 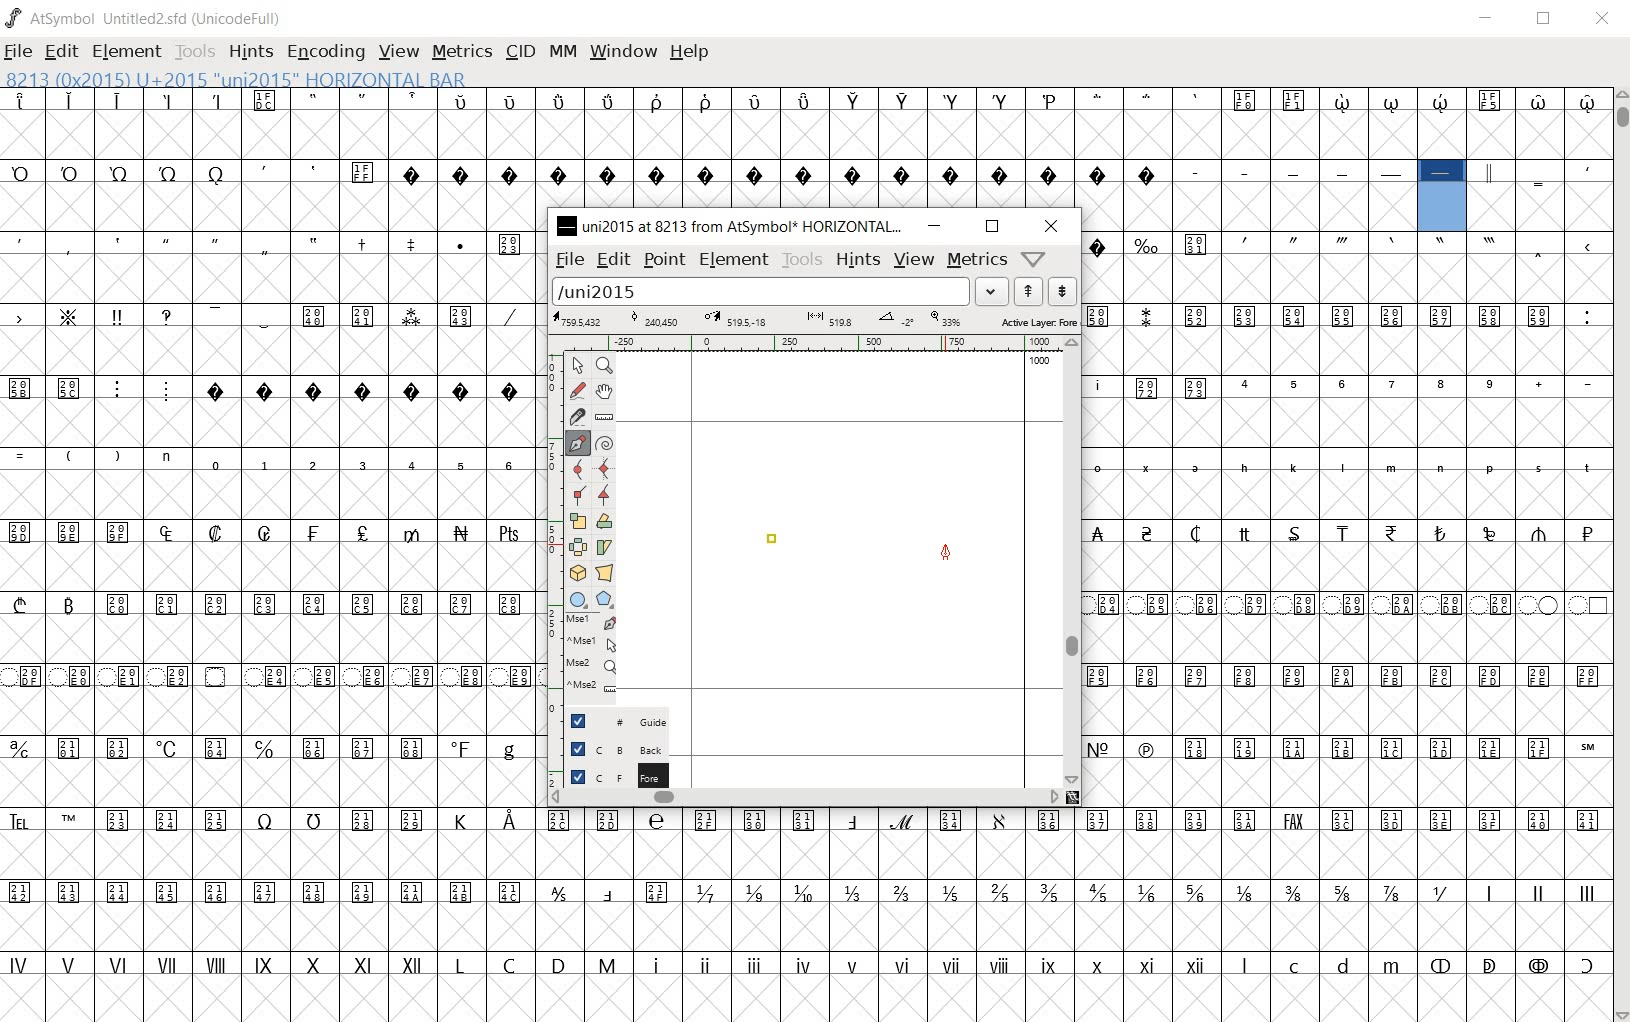 I want to click on HINTS, so click(x=253, y=52).